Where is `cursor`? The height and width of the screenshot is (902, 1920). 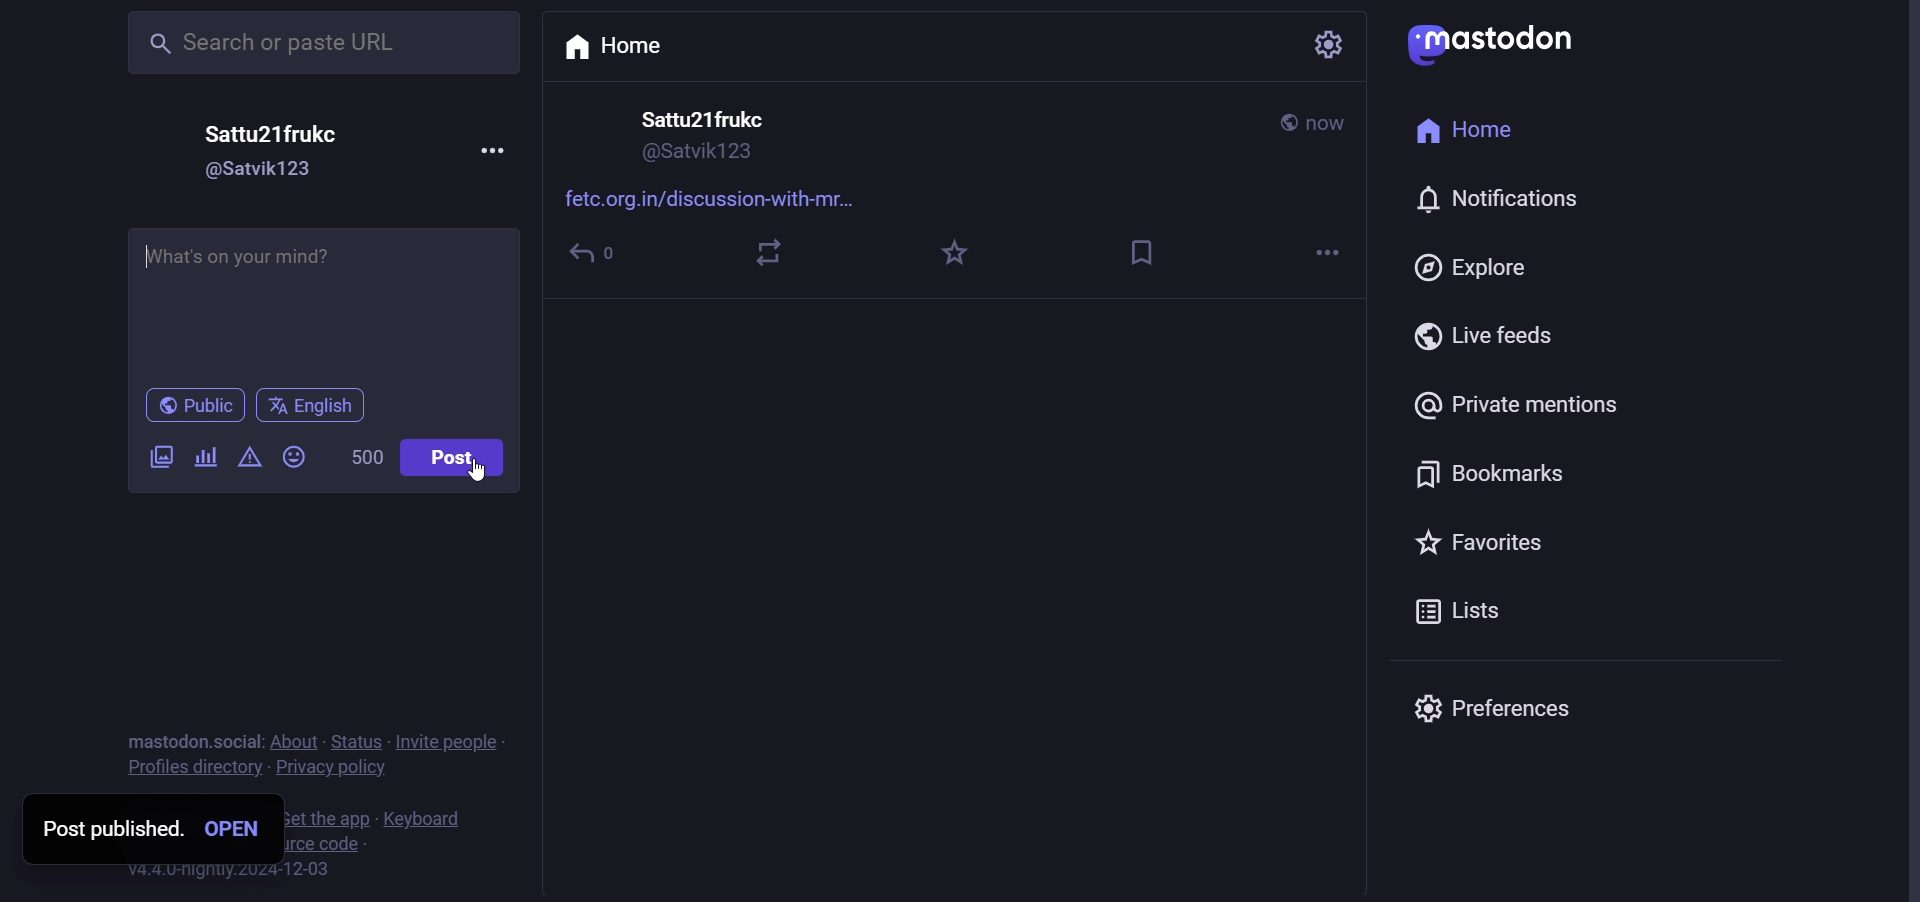 cursor is located at coordinates (483, 474).